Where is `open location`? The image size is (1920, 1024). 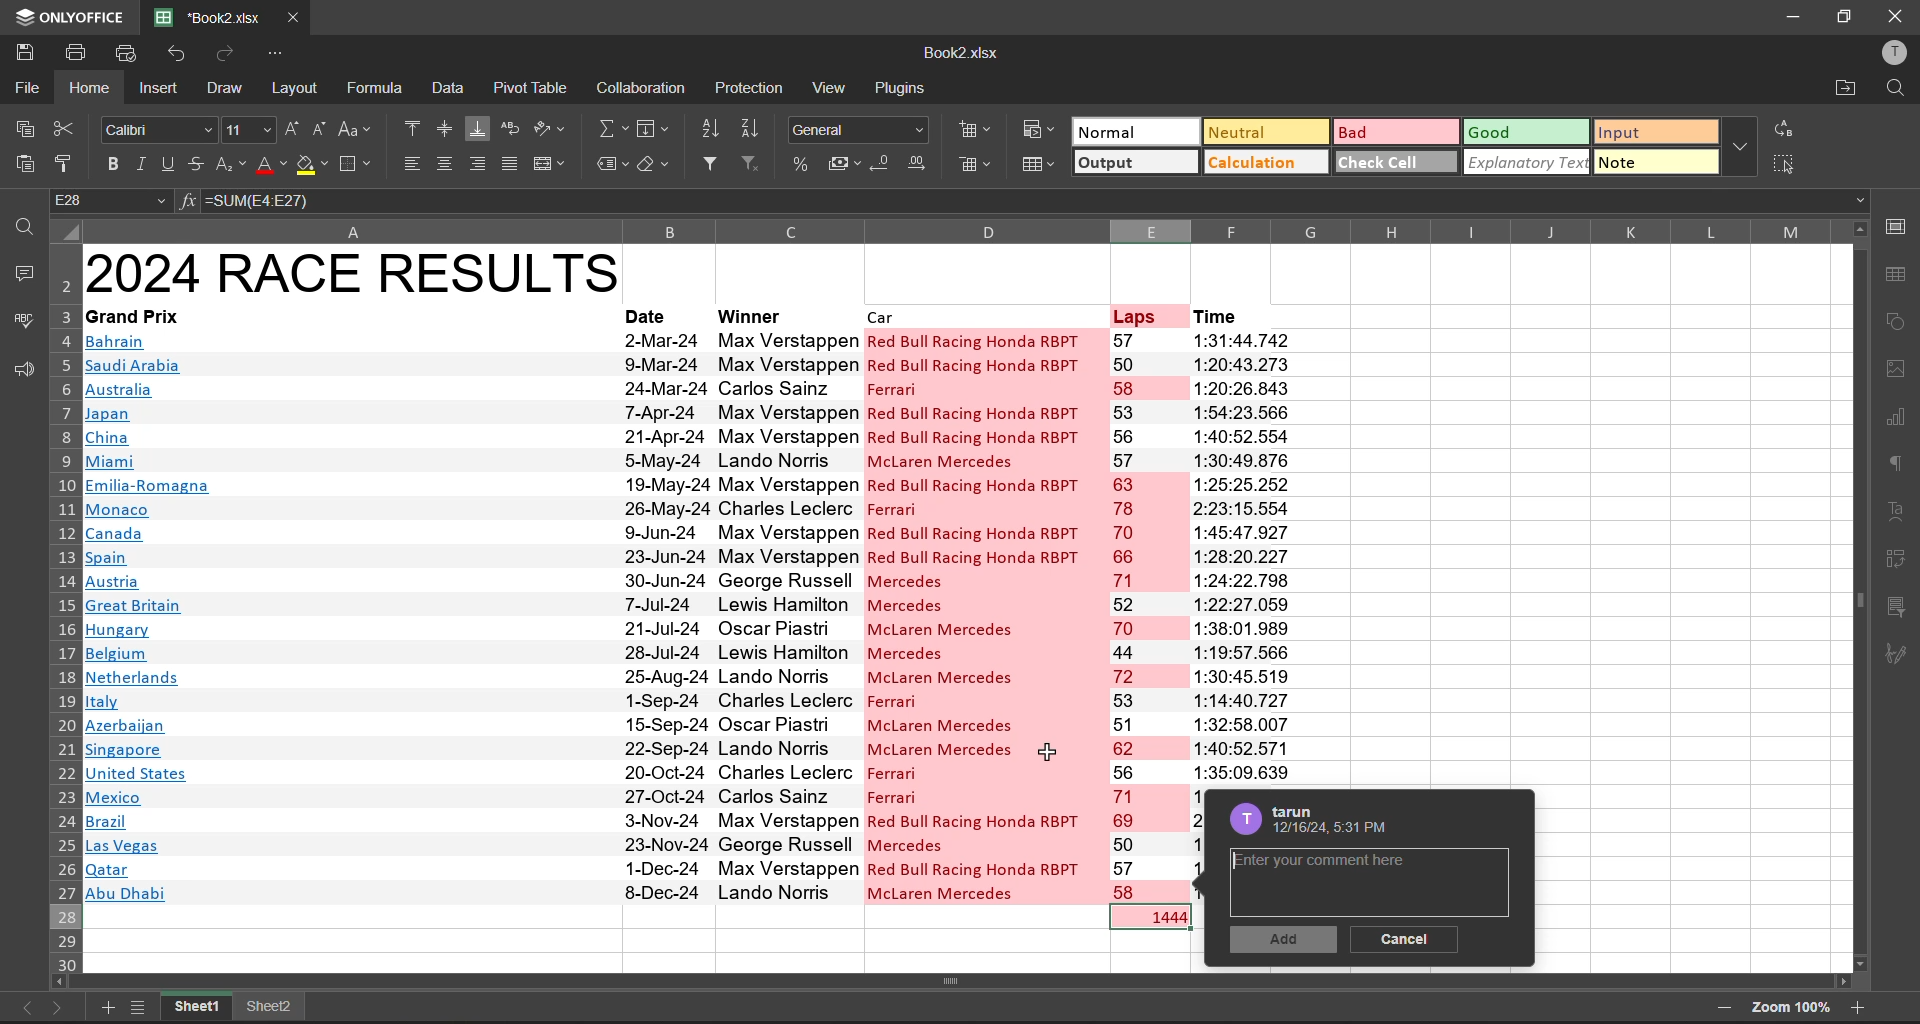 open location is located at coordinates (1847, 88).